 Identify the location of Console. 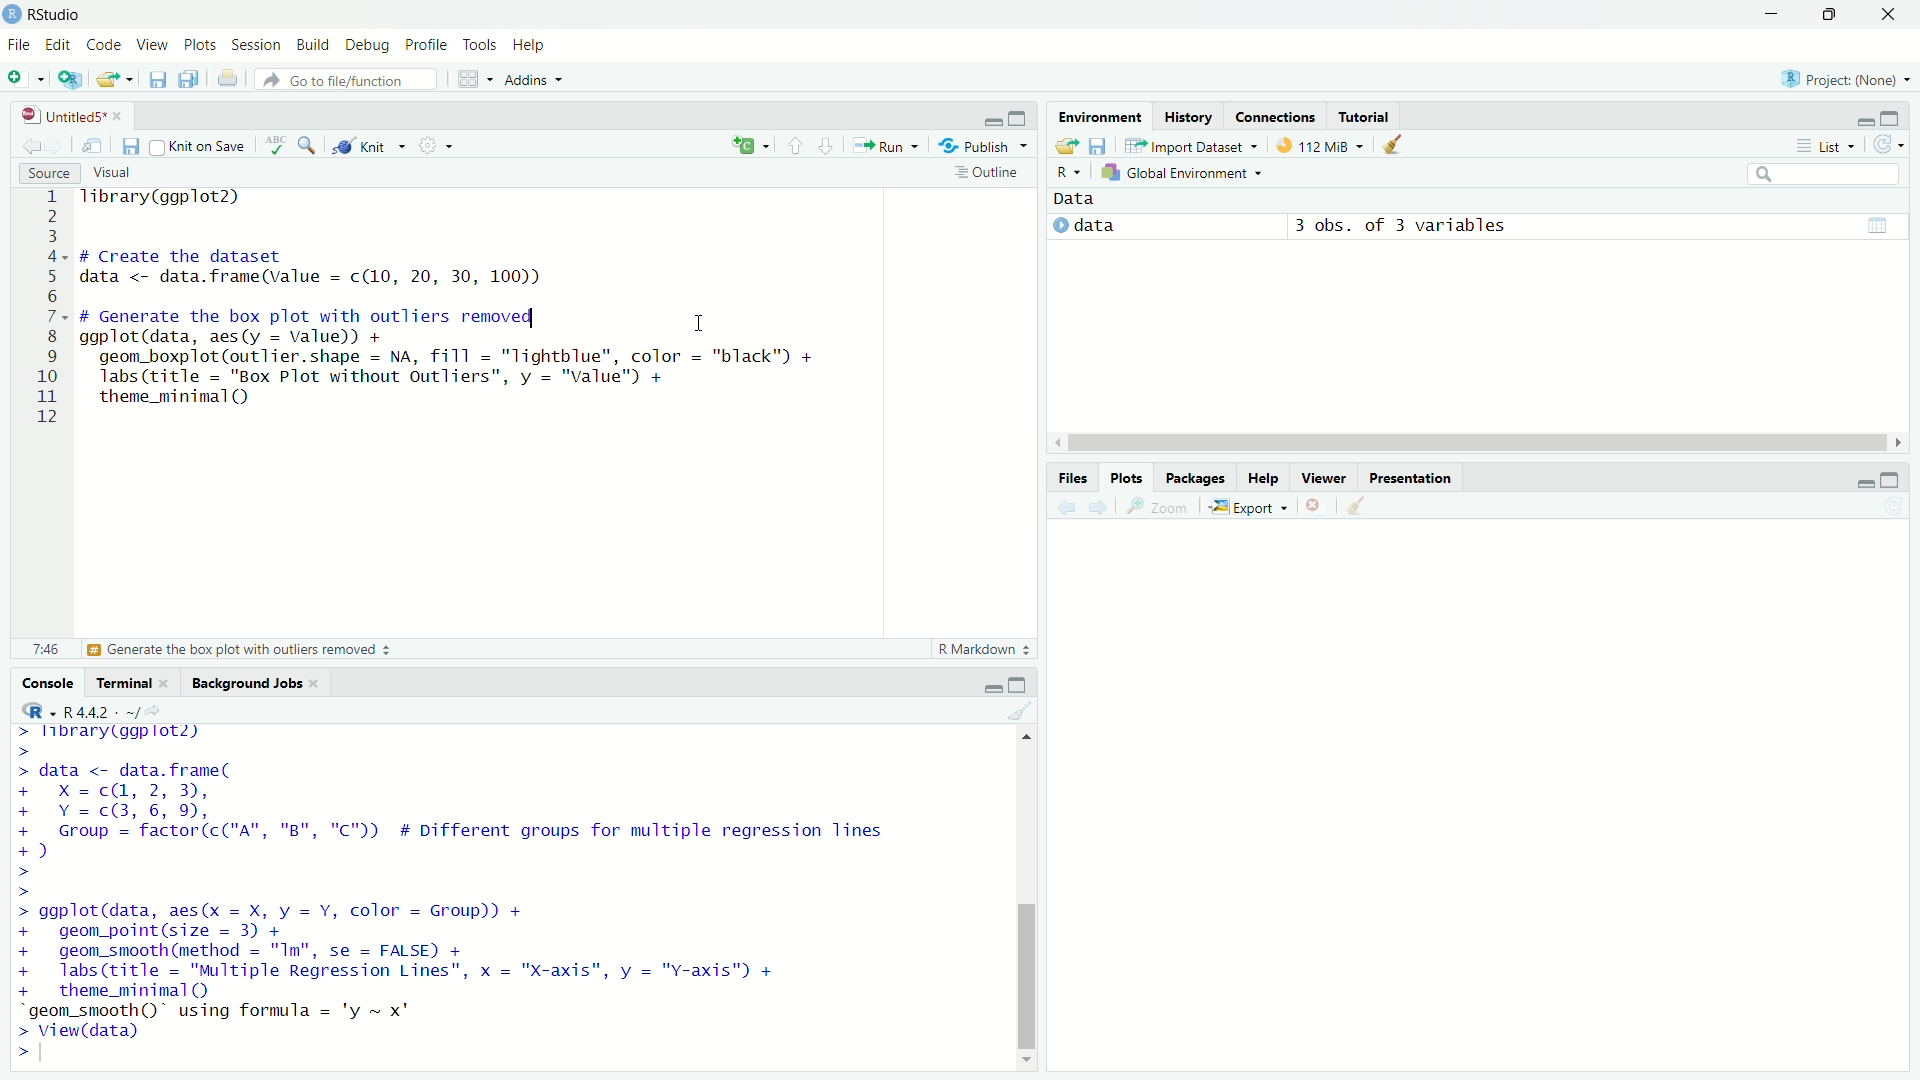
(48, 684).